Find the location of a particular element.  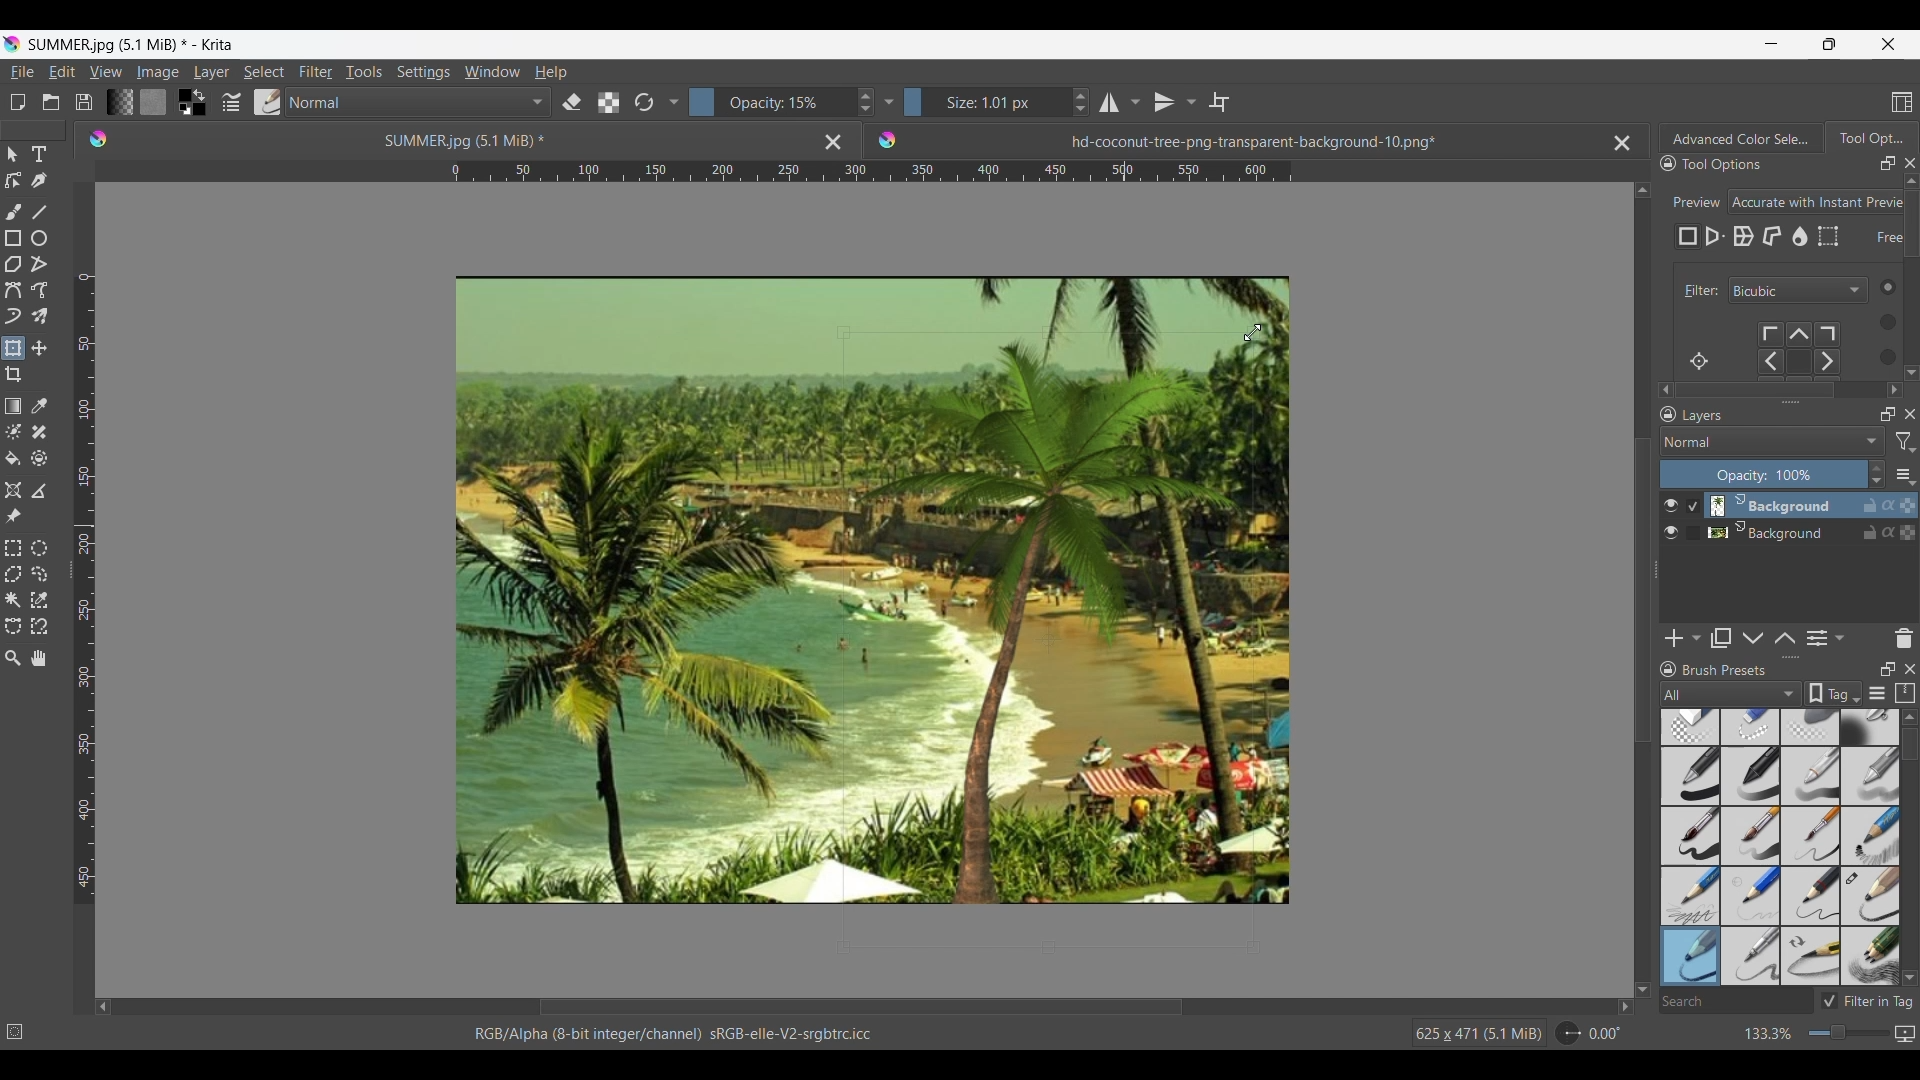

Eraser small is located at coordinates (1751, 726).